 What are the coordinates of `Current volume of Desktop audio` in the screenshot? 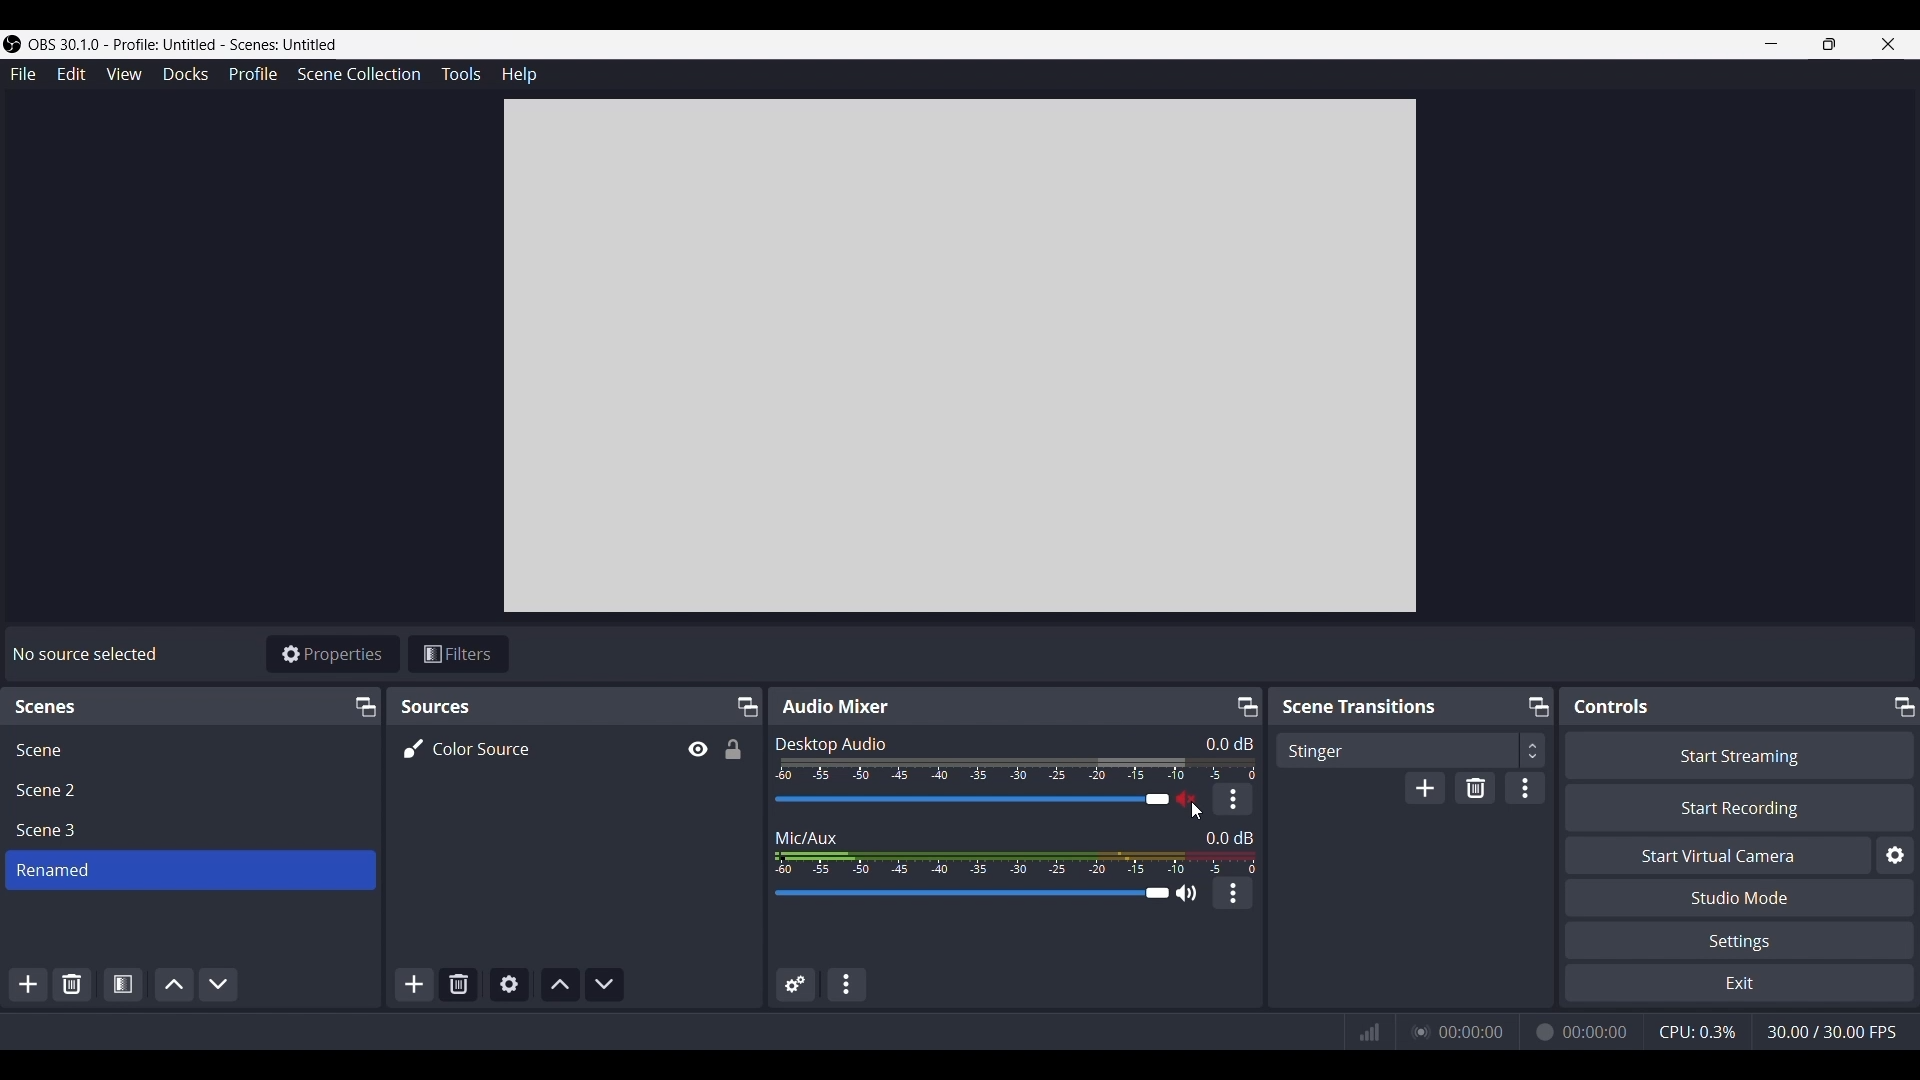 It's located at (1229, 744).